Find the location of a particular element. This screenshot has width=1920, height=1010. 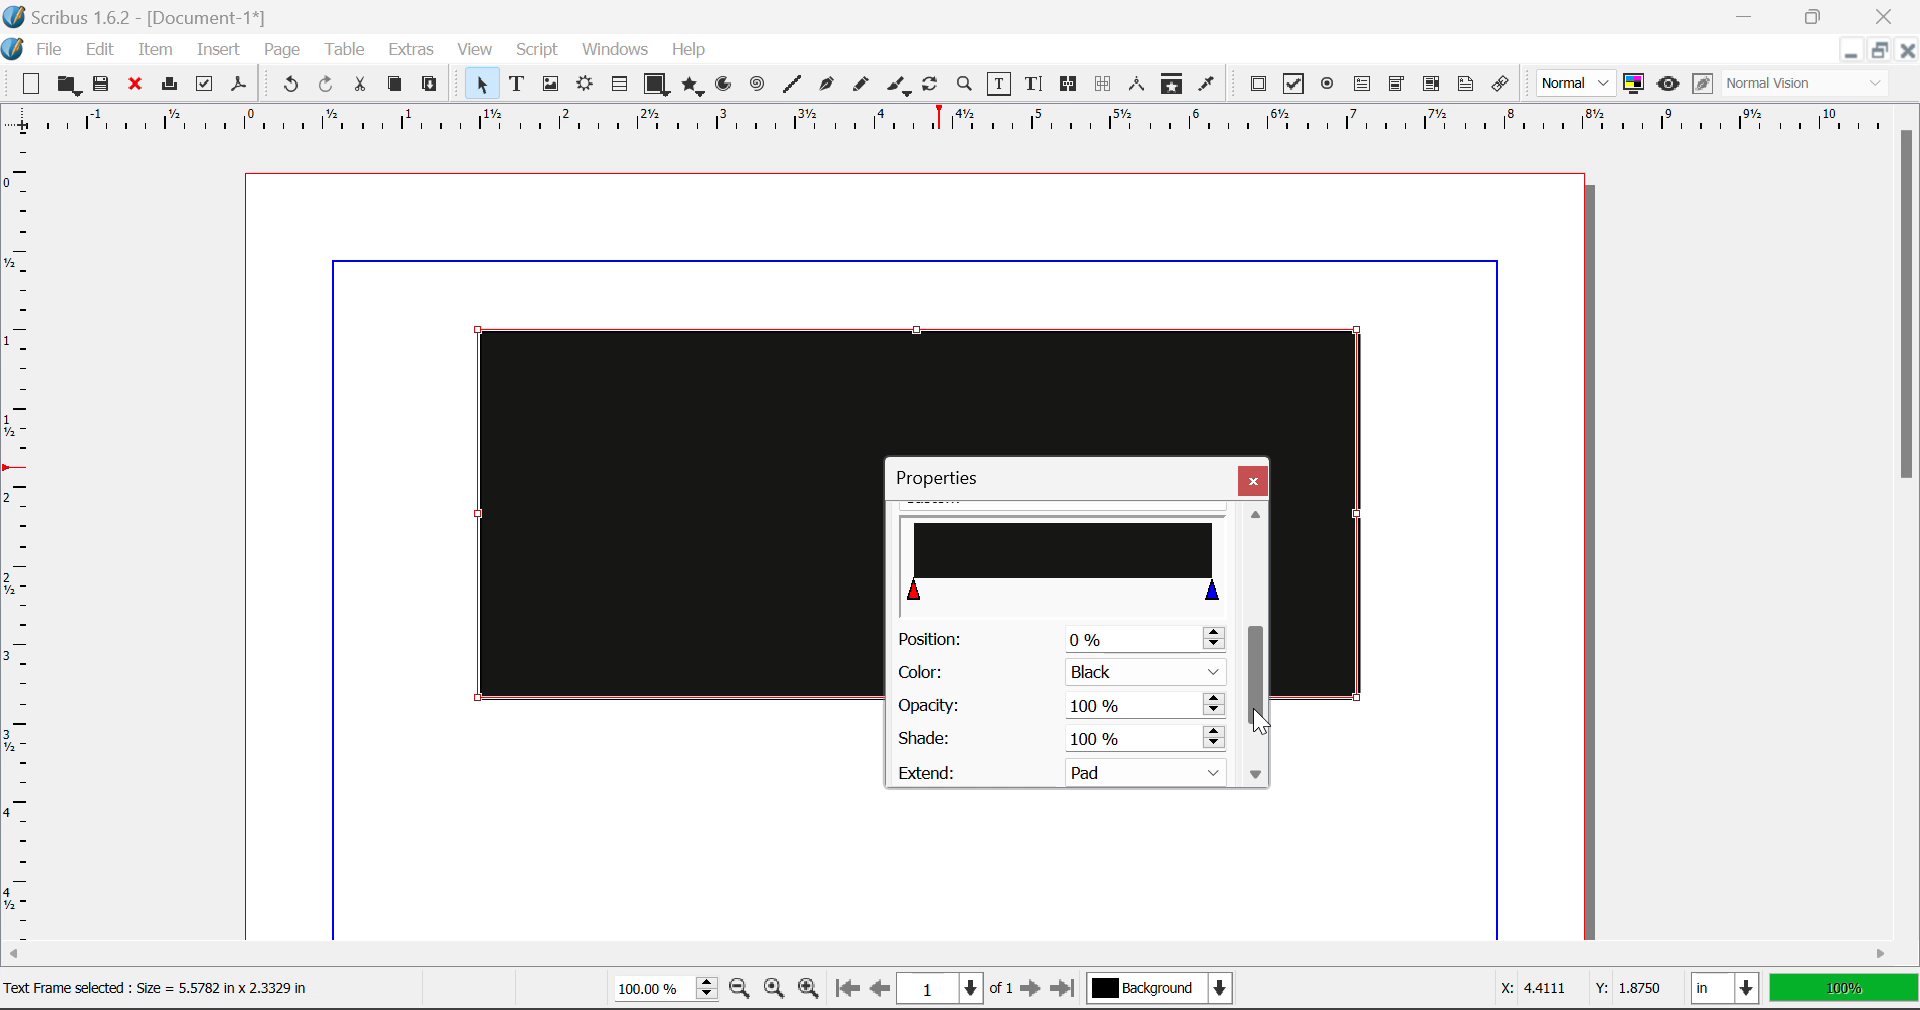

Undo is located at coordinates (290, 87).